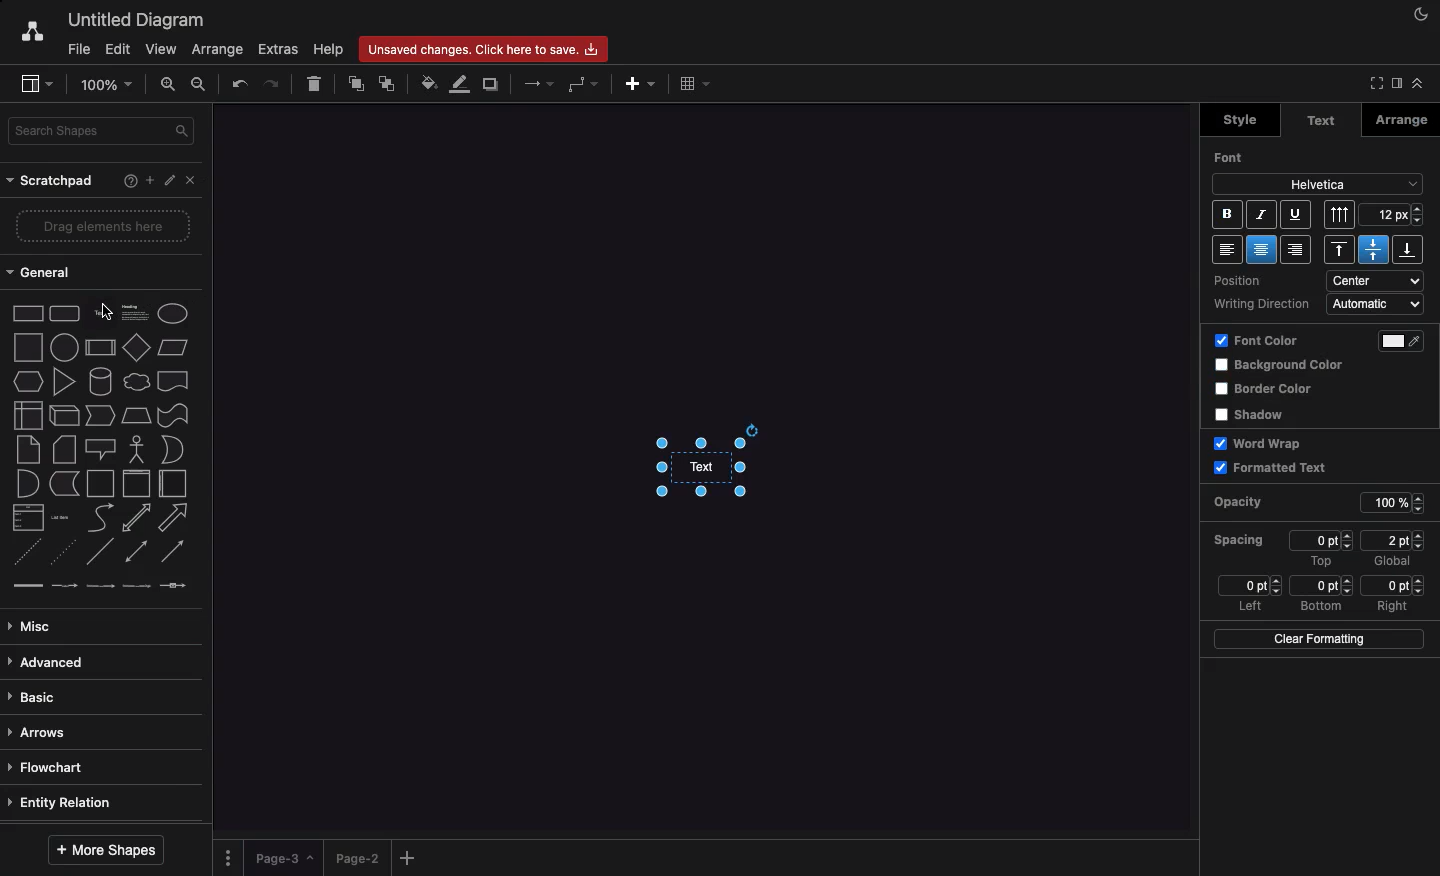  I want to click on Search shapes, so click(103, 131).